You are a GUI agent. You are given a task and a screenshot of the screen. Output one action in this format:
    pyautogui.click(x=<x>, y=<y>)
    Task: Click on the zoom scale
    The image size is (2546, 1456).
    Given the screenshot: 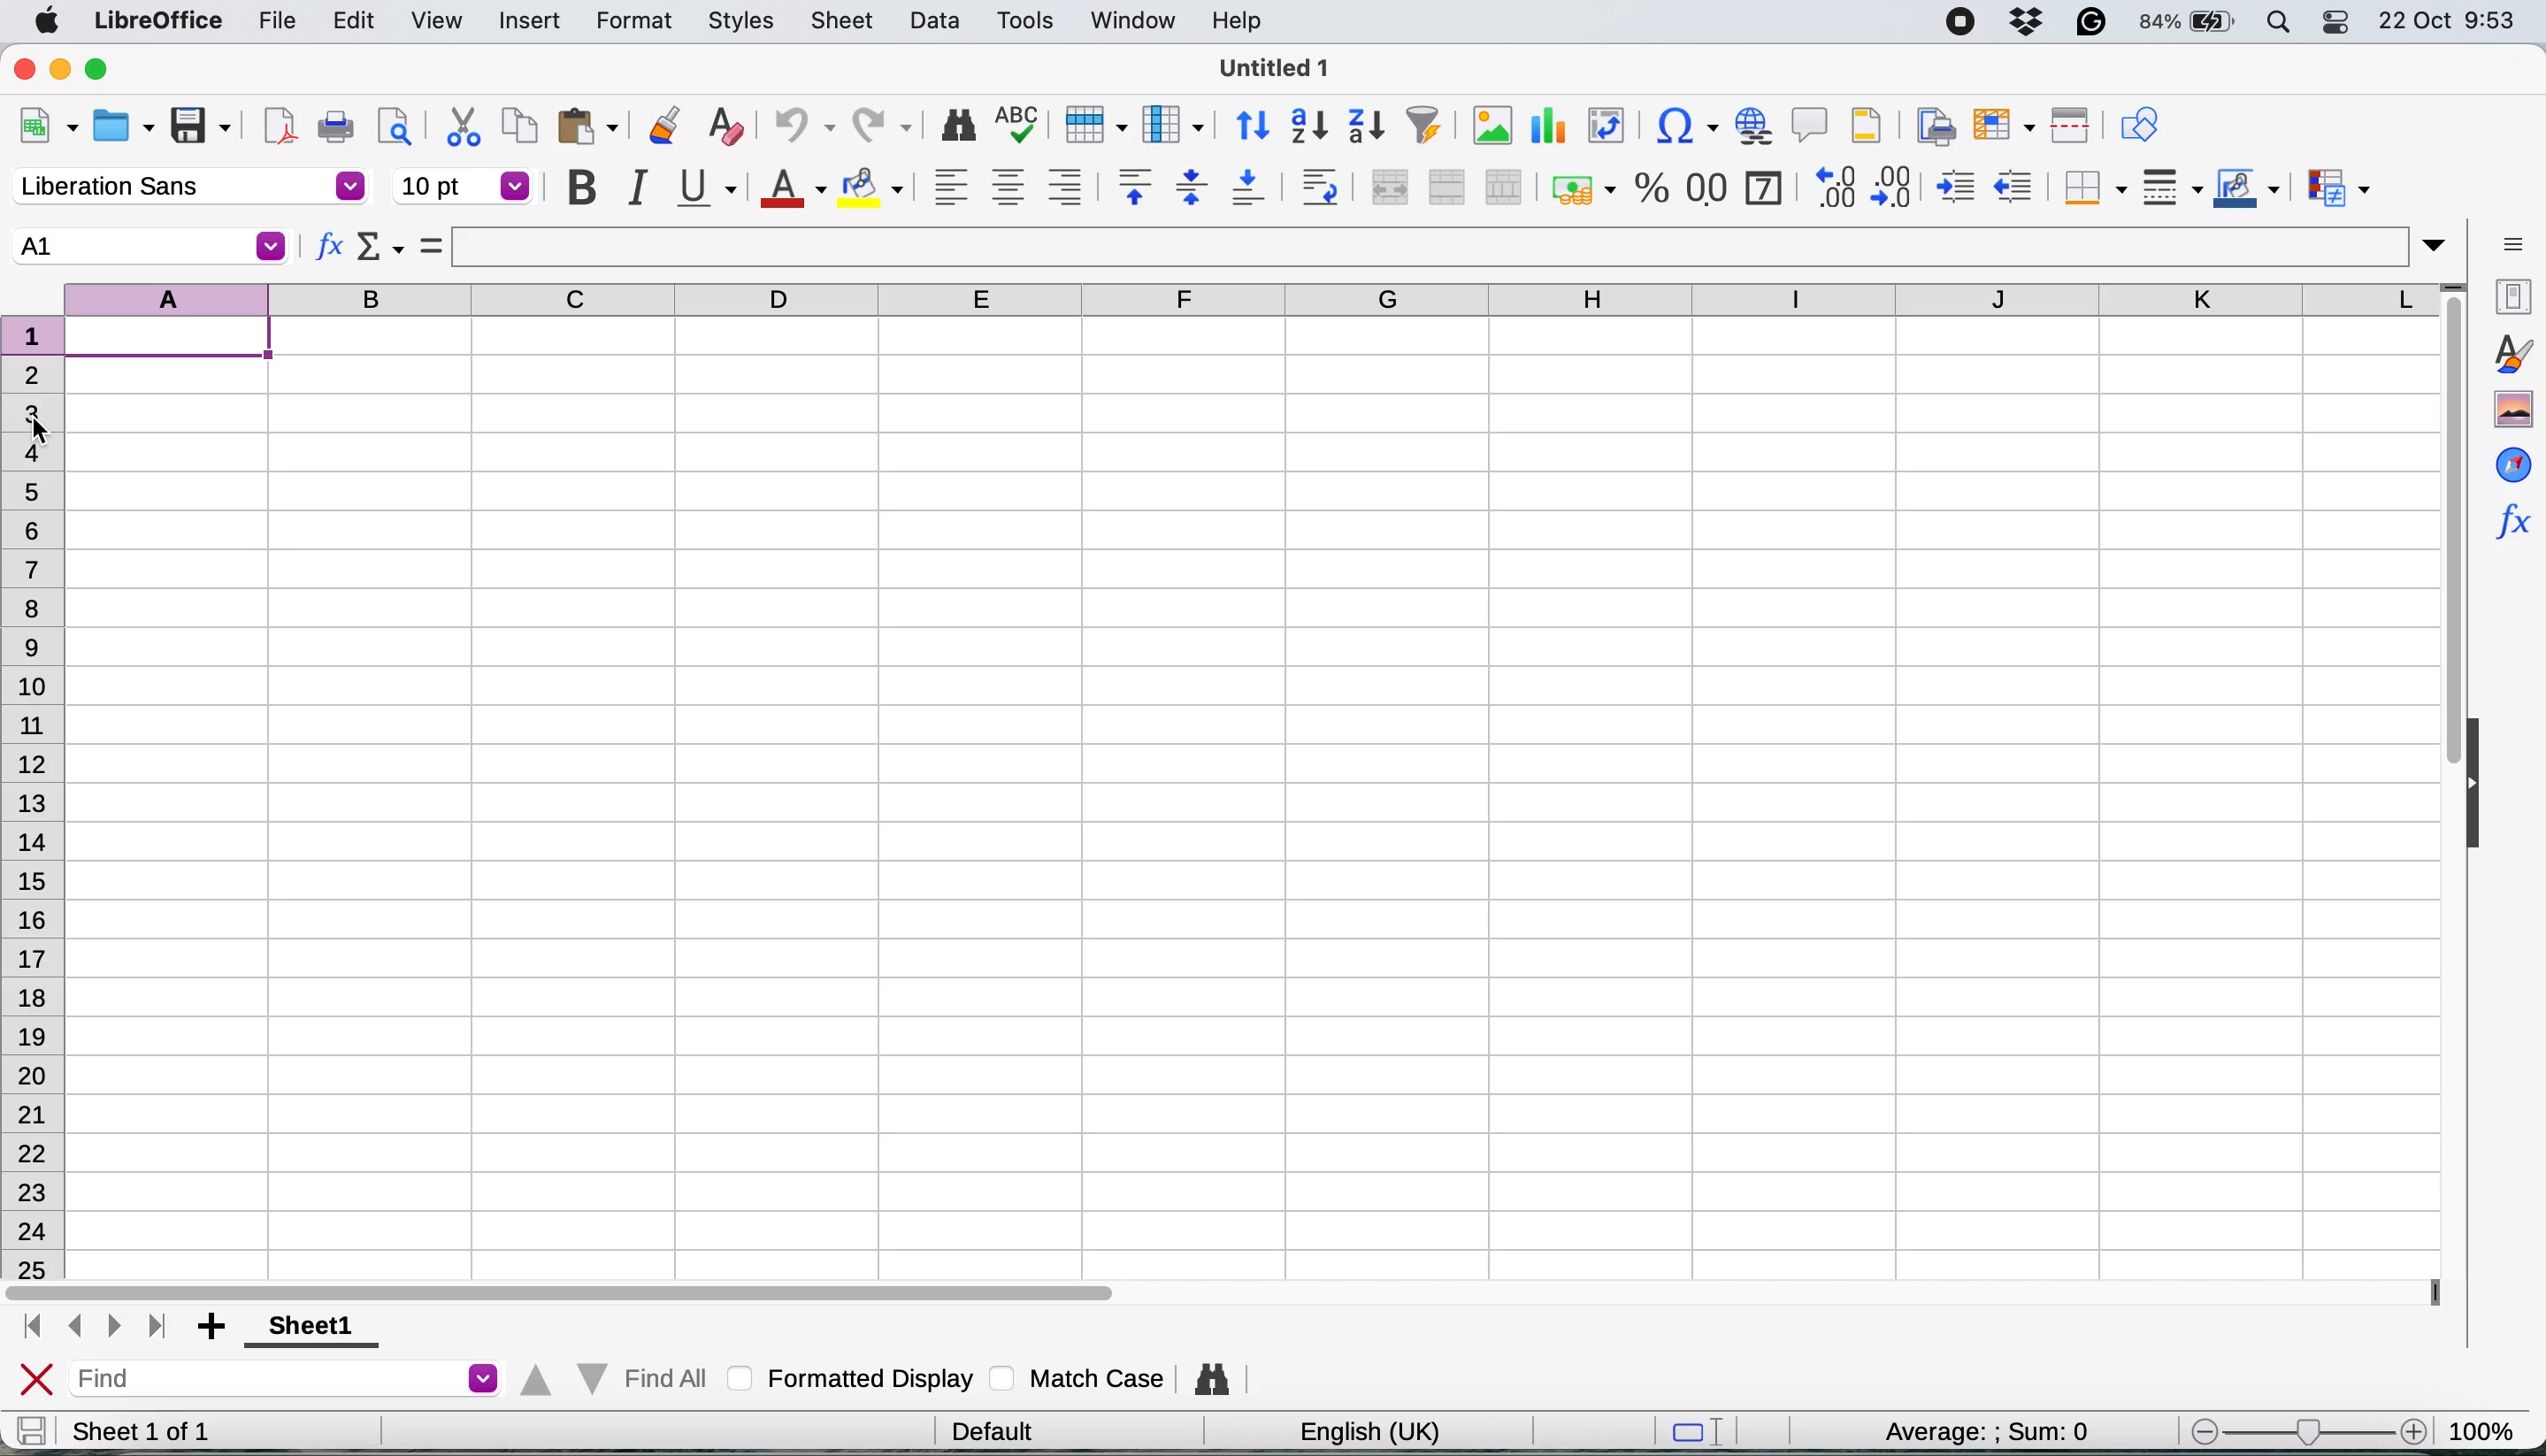 What is the action you would take?
    pyautogui.click(x=2308, y=1432)
    